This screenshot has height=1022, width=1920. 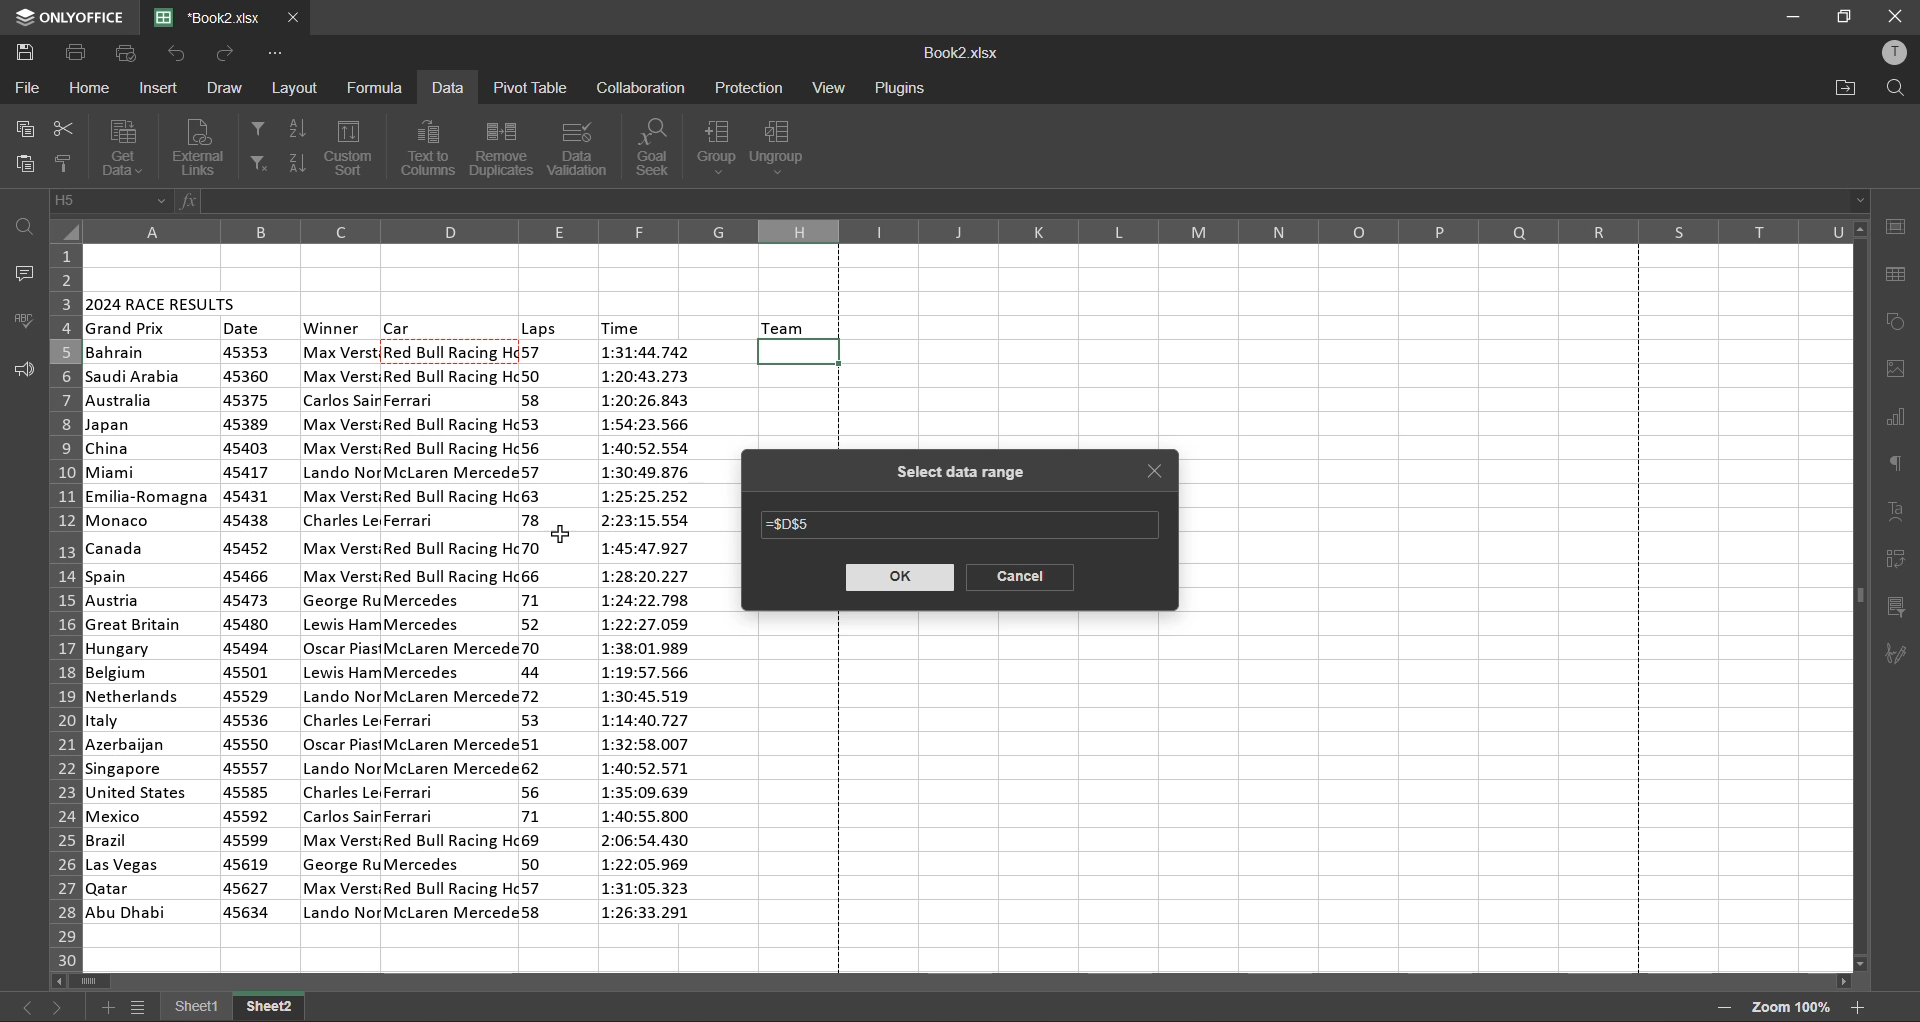 What do you see at coordinates (121, 147) in the screenshot?
I see `get data` at bounding box center [121, 147].